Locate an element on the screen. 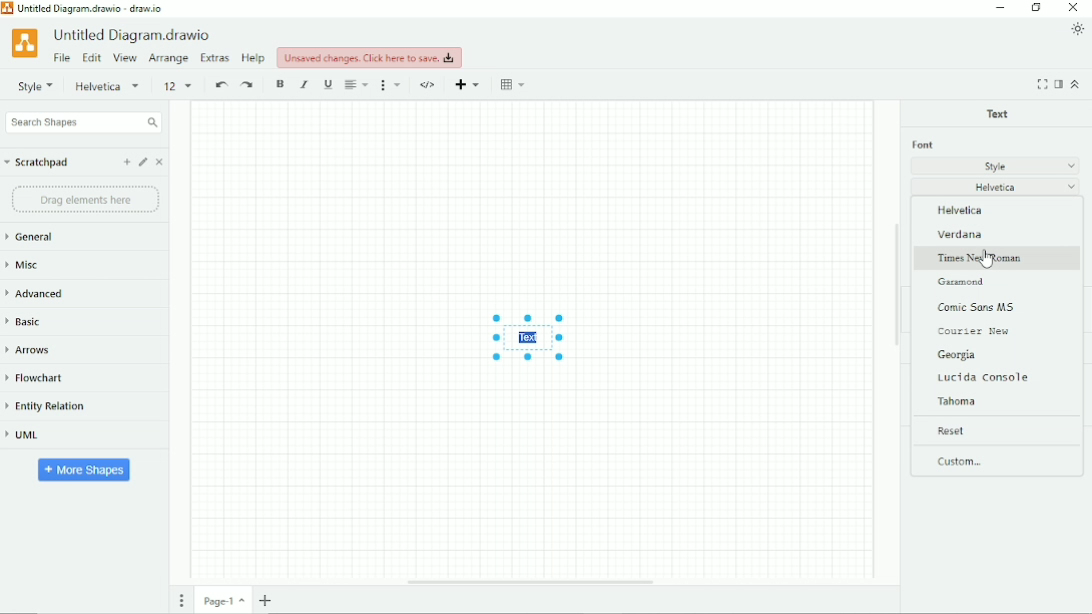 This screenshot has width=1092, height=614. Format is located at coordinates (1058, 84).